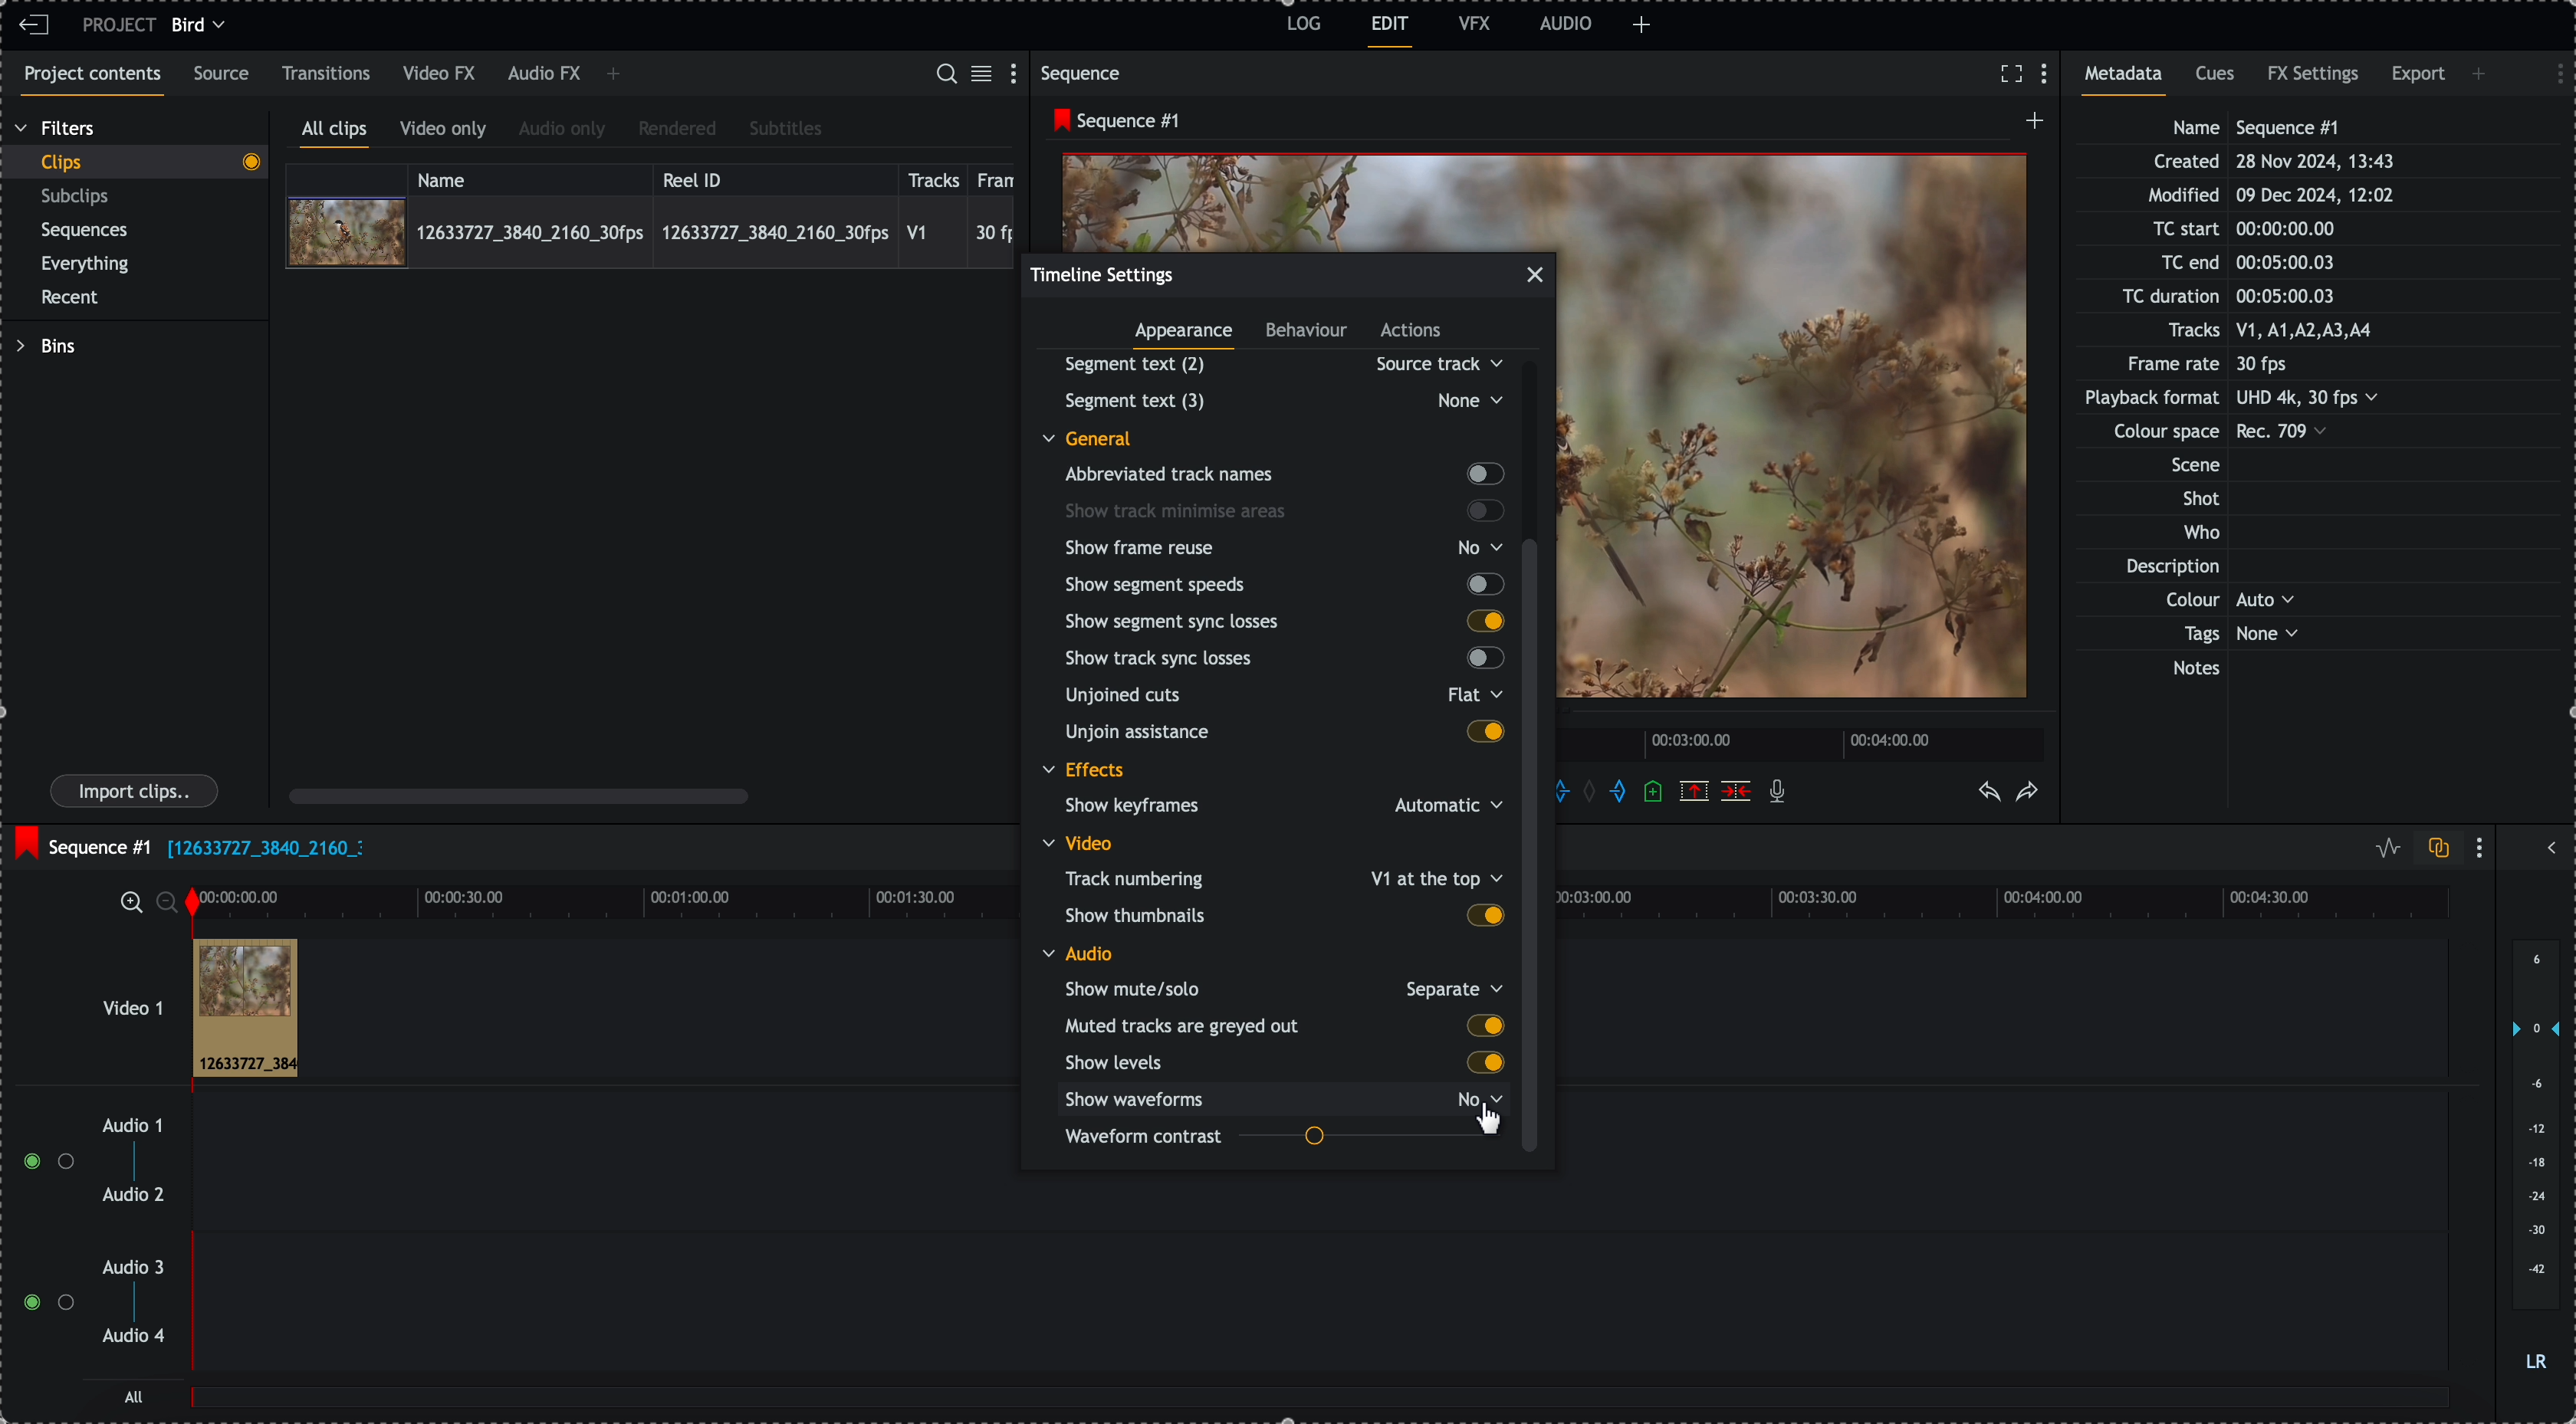 This screenshot has width=2576, height=1424. I want to click on behaviour, so click(1308, 333).